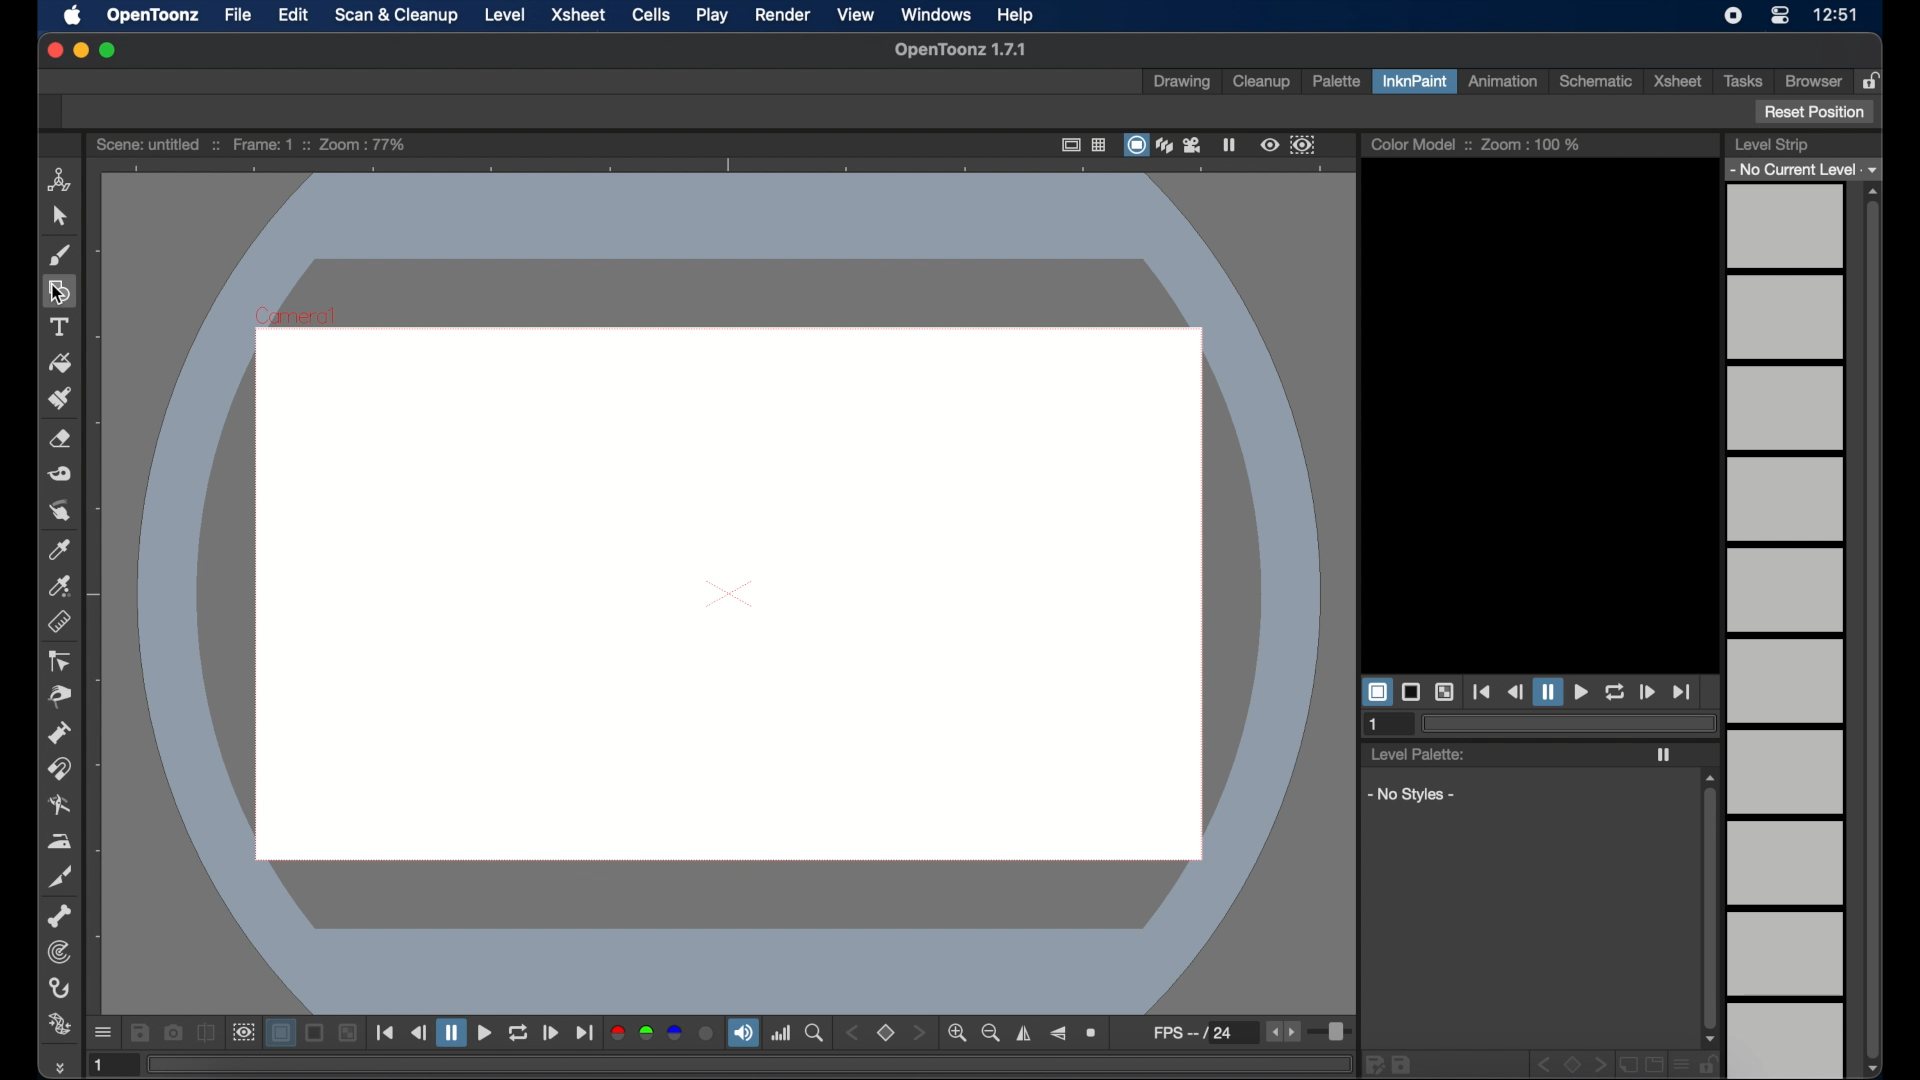  I want to click on stepper button, so click(918, 1032).